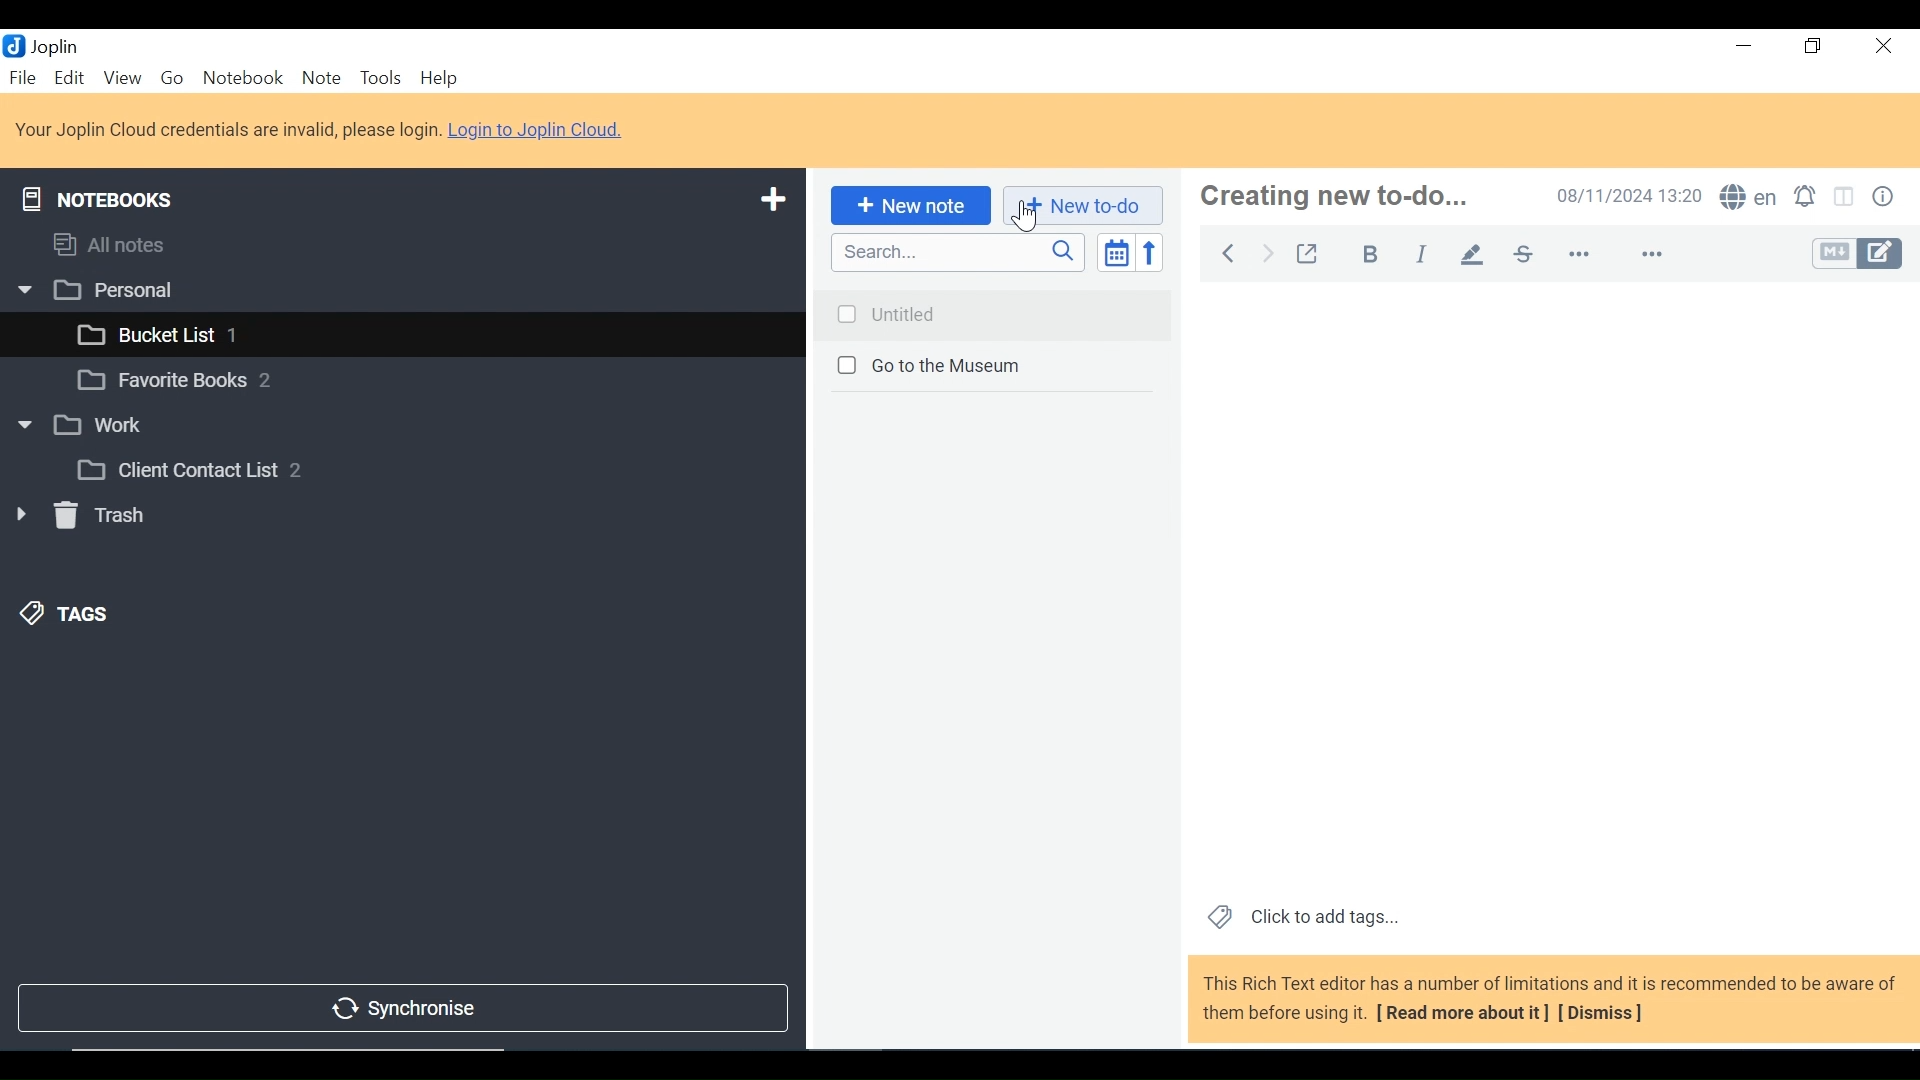 The width and height of the screenshot is (1920, 1080). I want to click on Synchronise, so click(399, 1010).